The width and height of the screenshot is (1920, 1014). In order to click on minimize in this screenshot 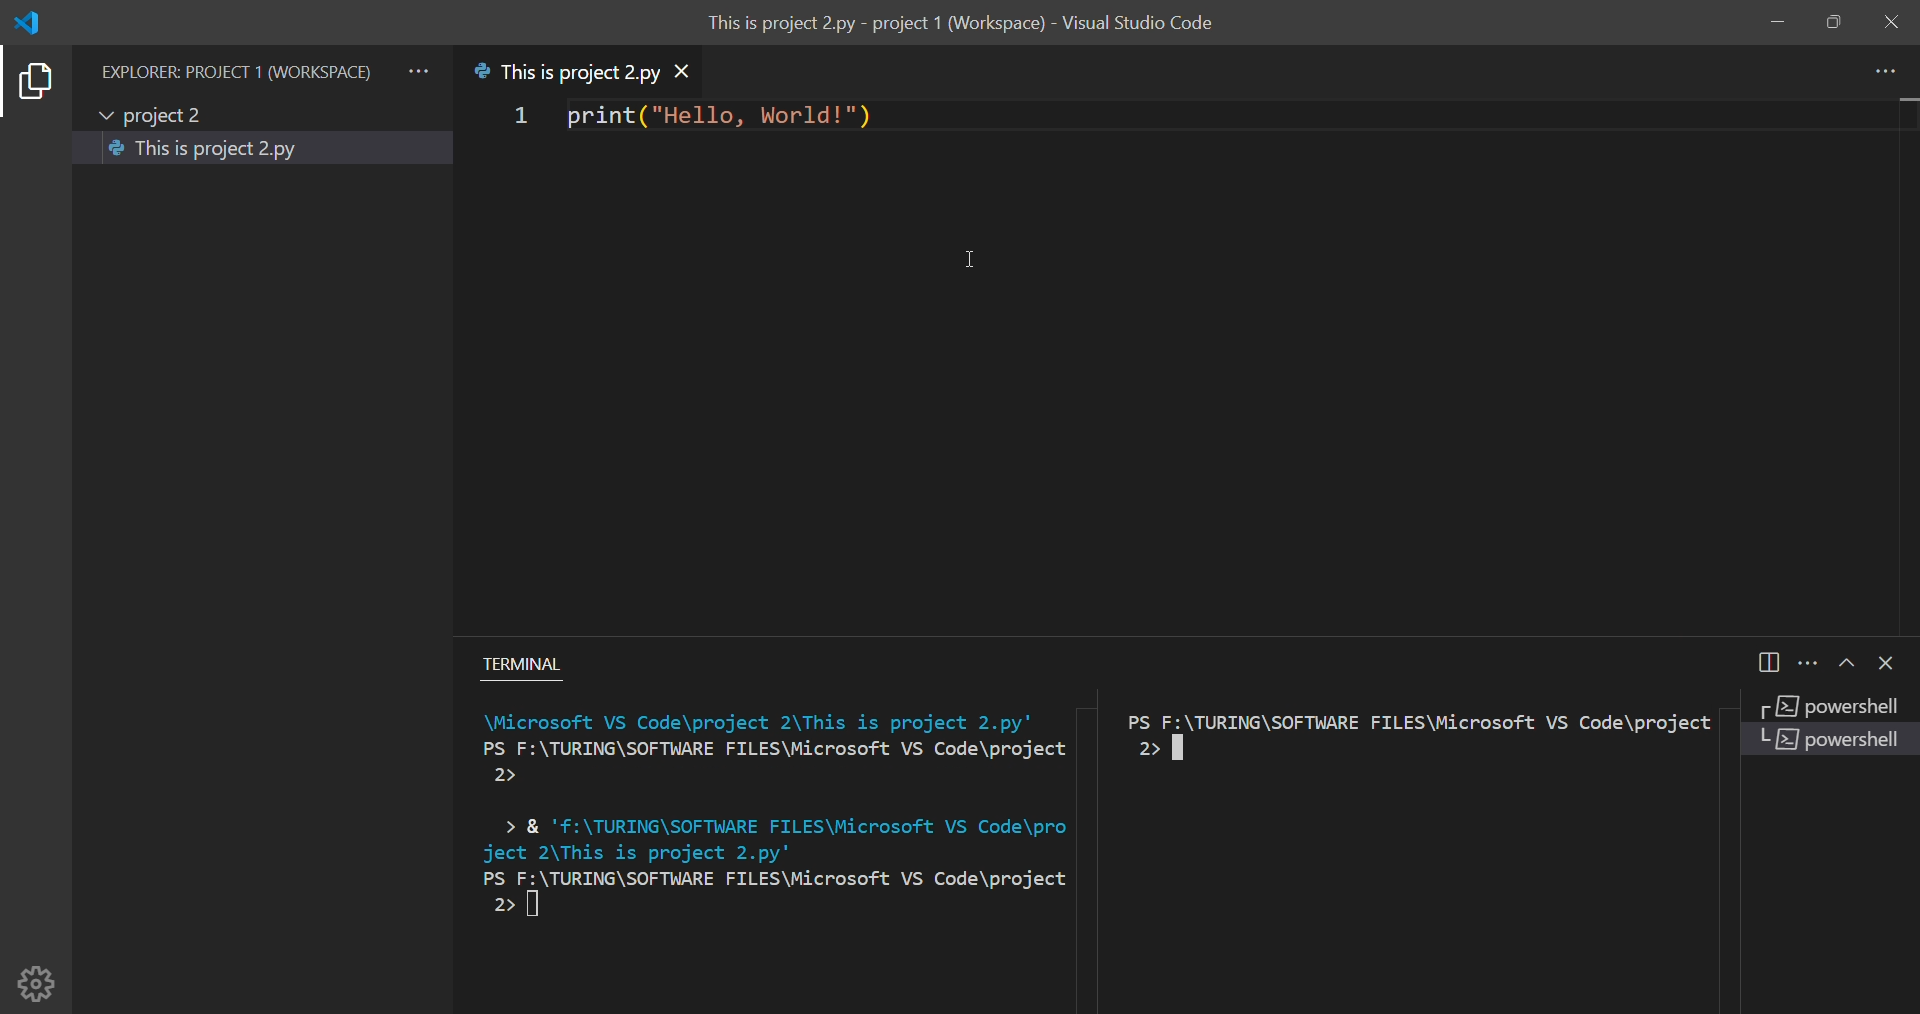, I will do `click(1774, 22)`.